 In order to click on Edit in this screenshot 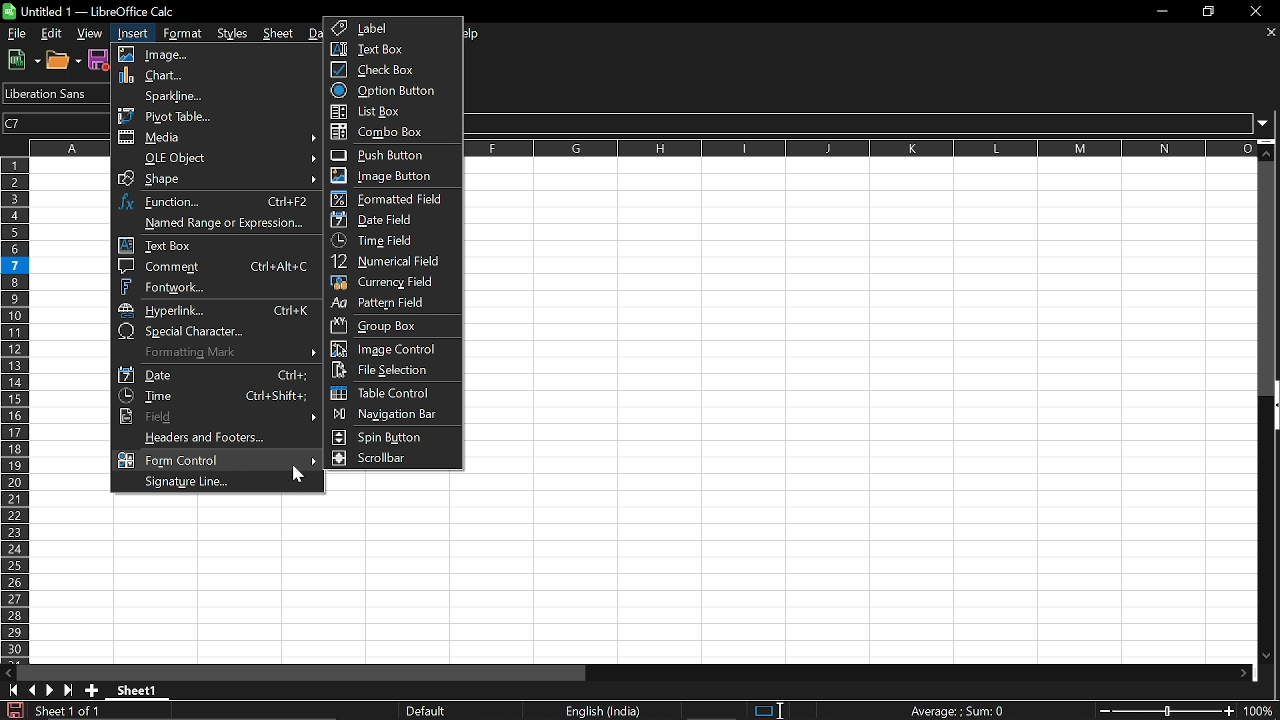, I will do `click(53, 34)`.